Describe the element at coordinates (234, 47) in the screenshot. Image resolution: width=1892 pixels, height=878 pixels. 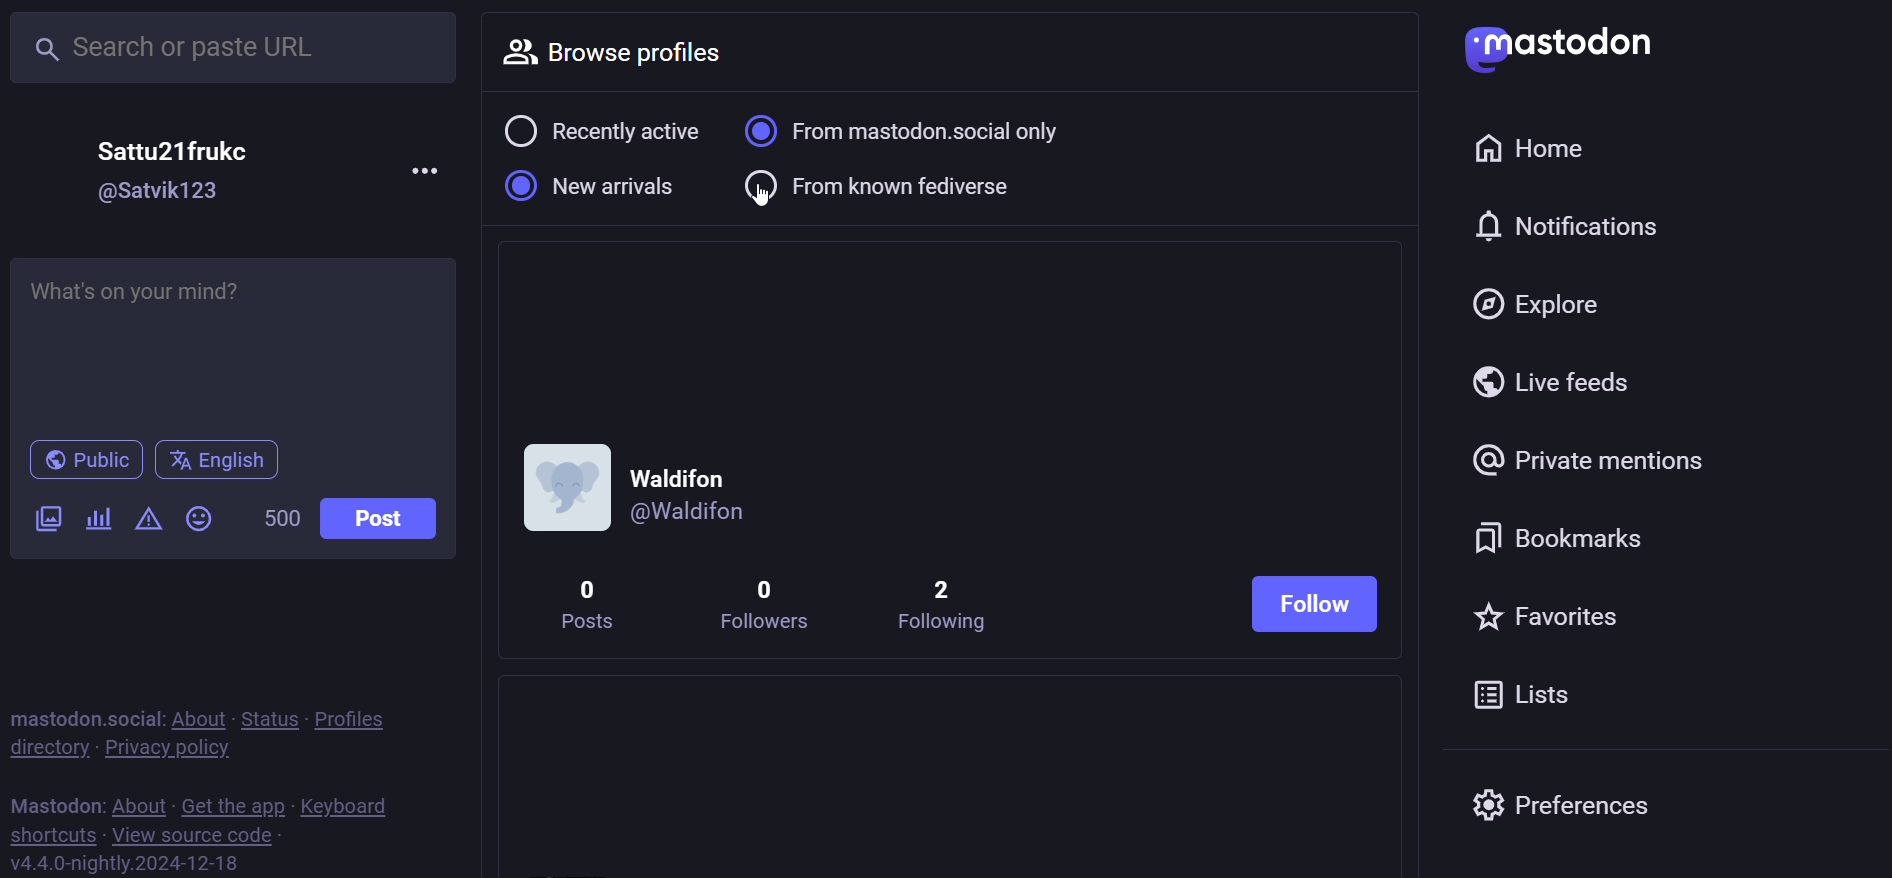
I see `Search or paste URL` at that location.